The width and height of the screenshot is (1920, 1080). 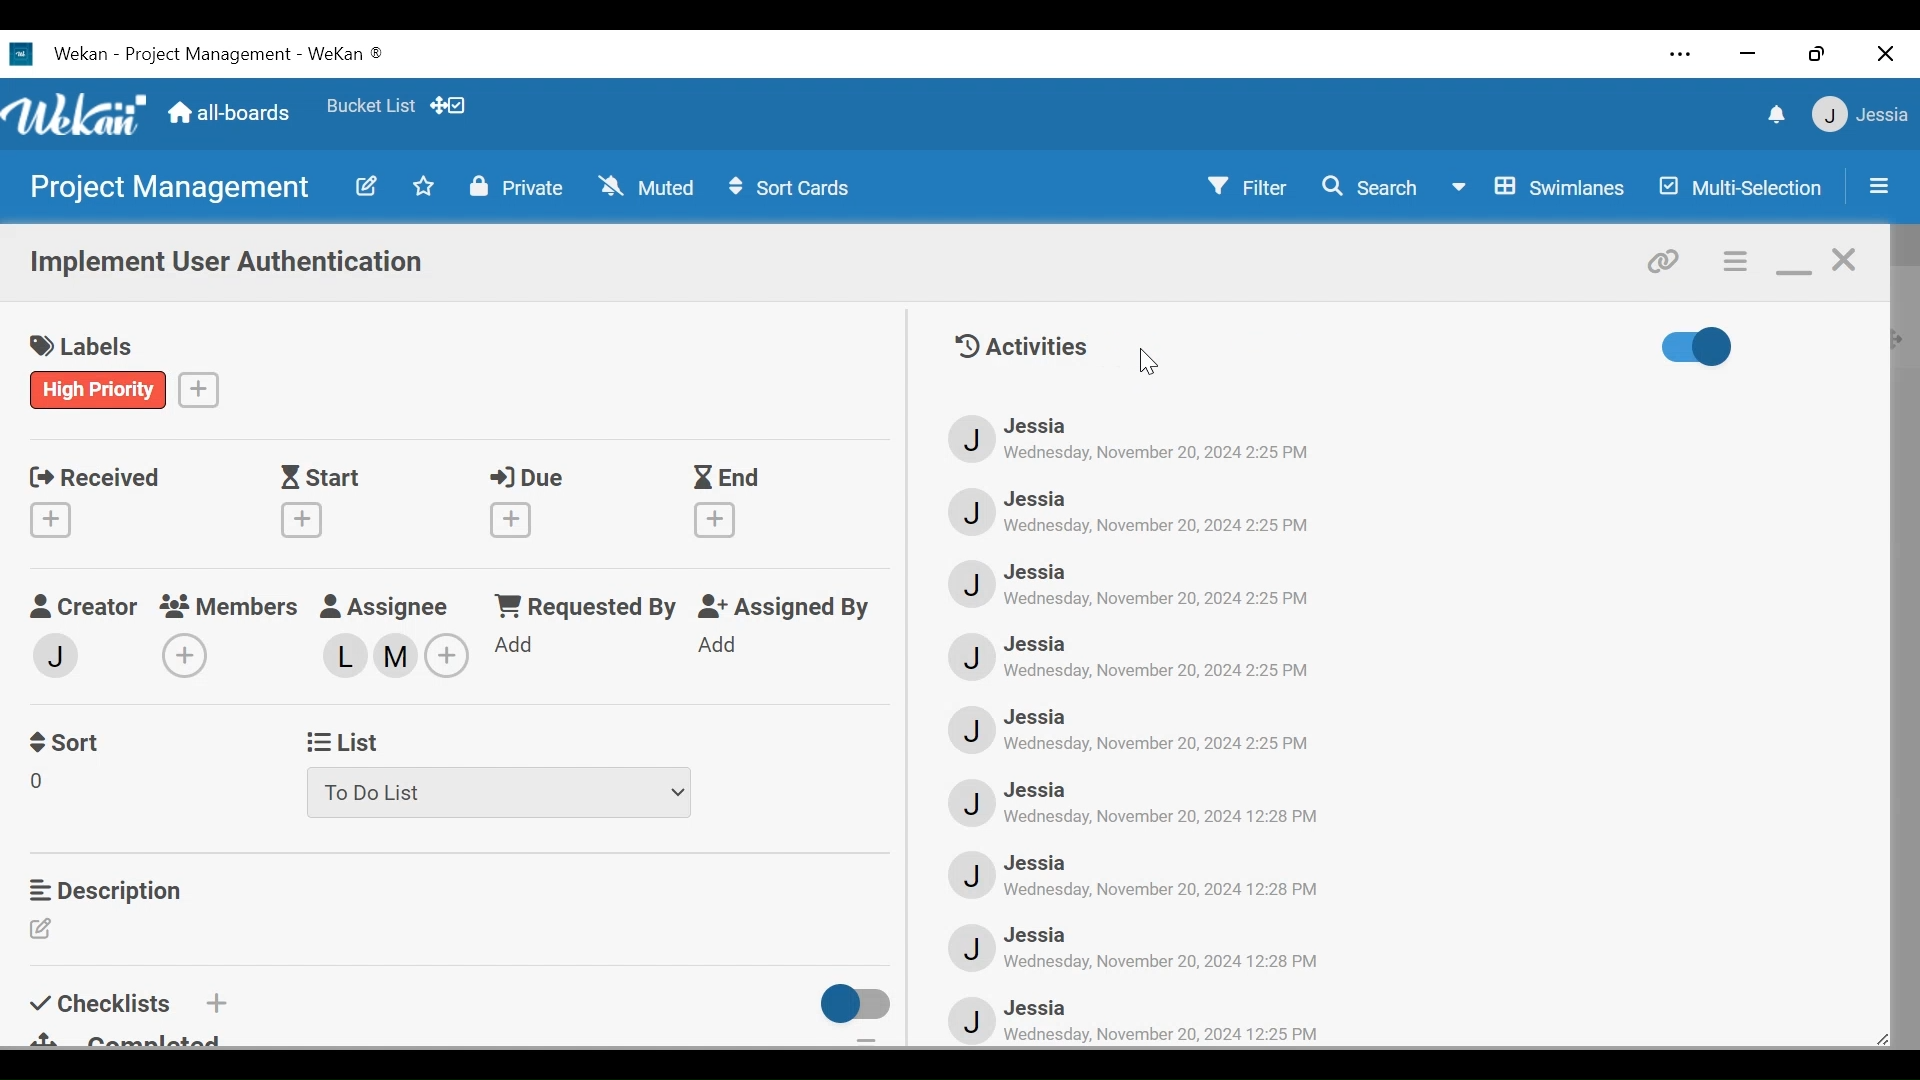 I want to click on cursor, so click(x=1150, y=363).